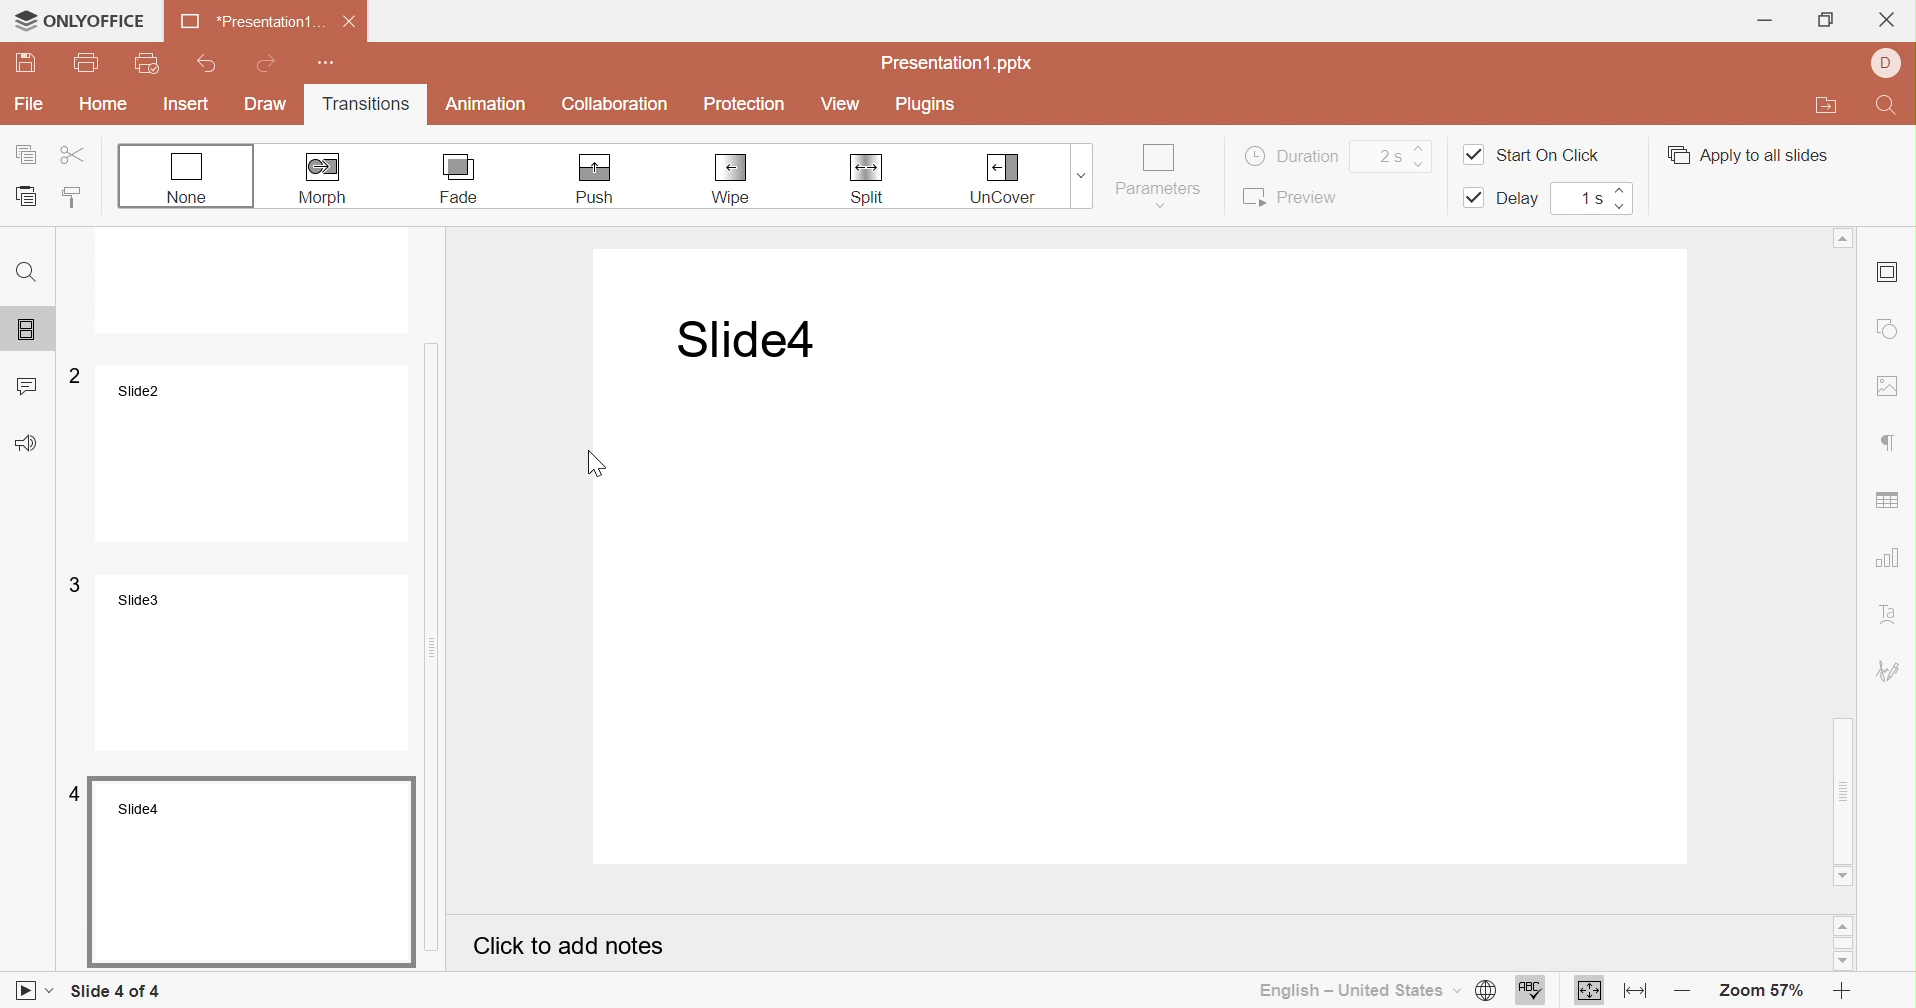  I want to click on Split, so click(866, 179).